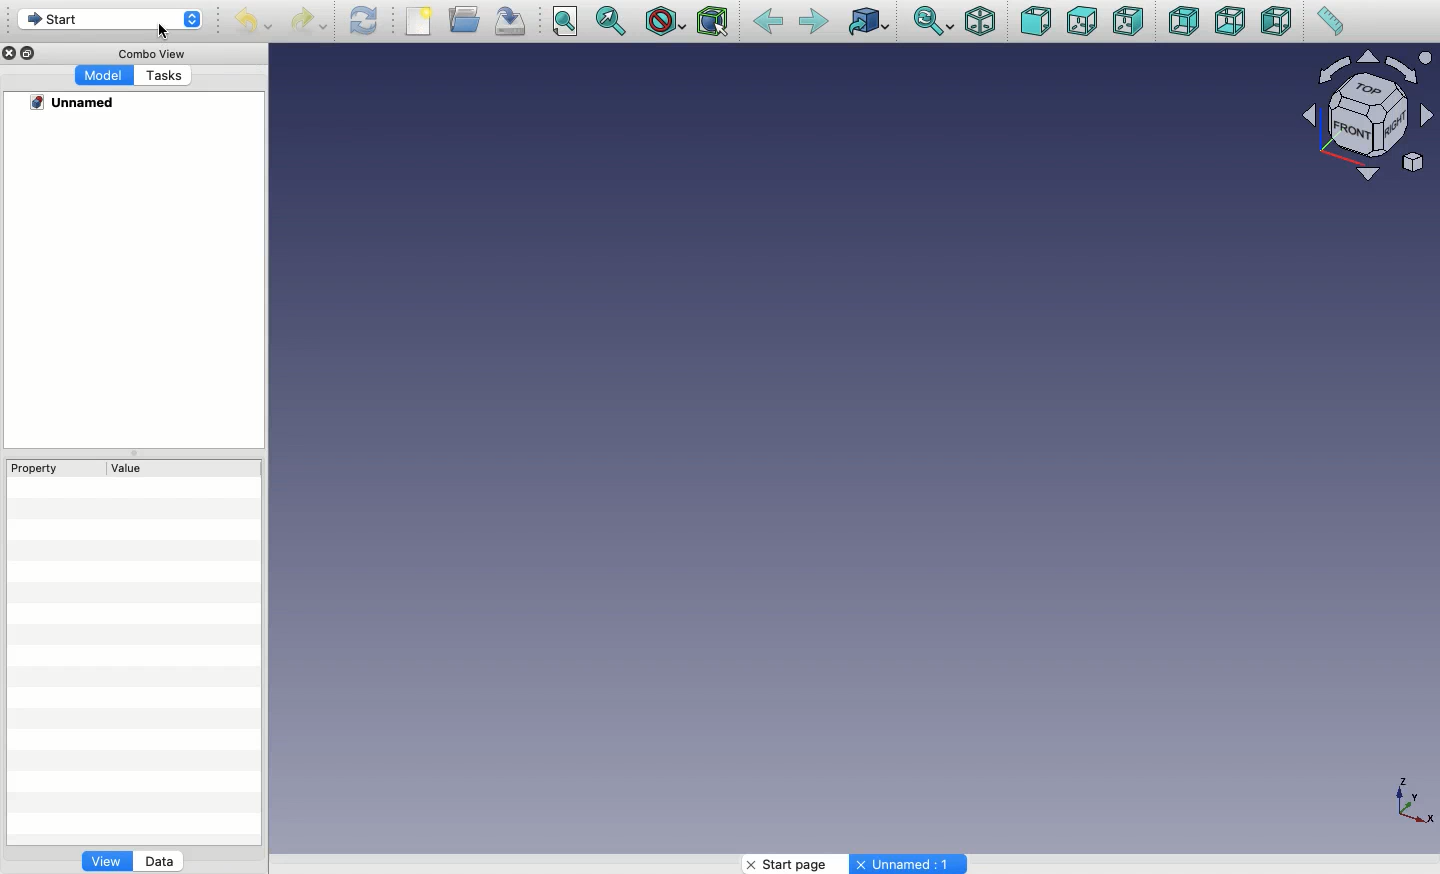 This screenshot has width=1440, height=874. Describe the element at coordinates (767, 23) in the screenshot. I see `Back` at that location.